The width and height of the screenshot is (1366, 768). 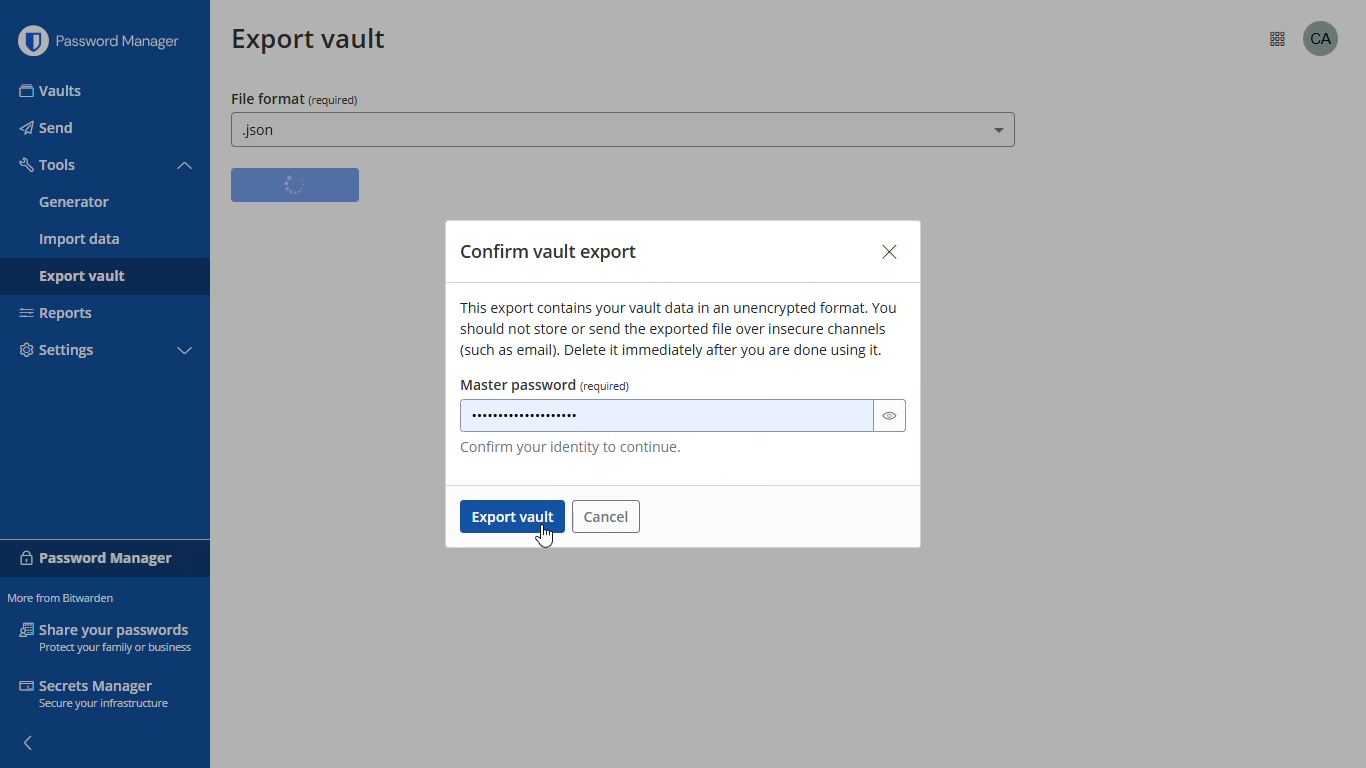 I want to click on toggle collapse, so click(x=185, y=352).